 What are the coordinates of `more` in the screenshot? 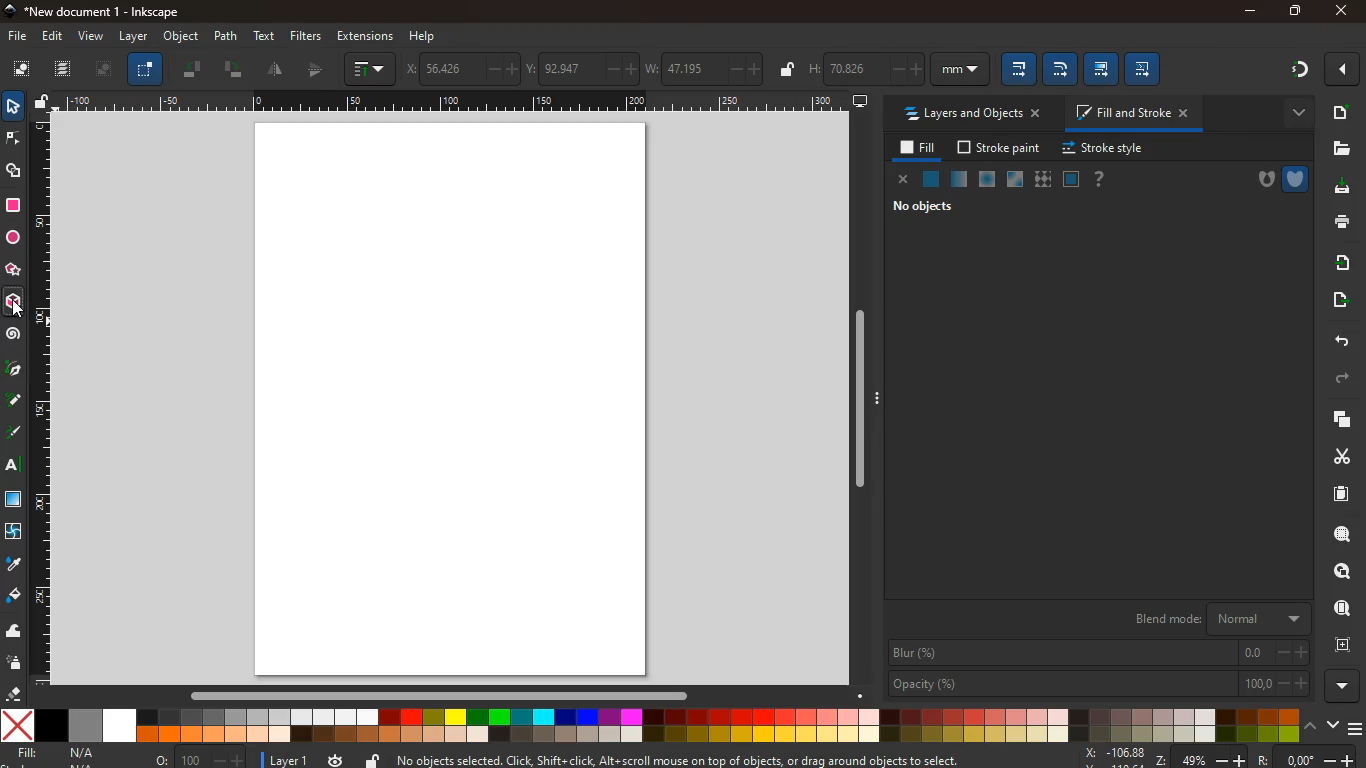 It's located at (1293, 112).